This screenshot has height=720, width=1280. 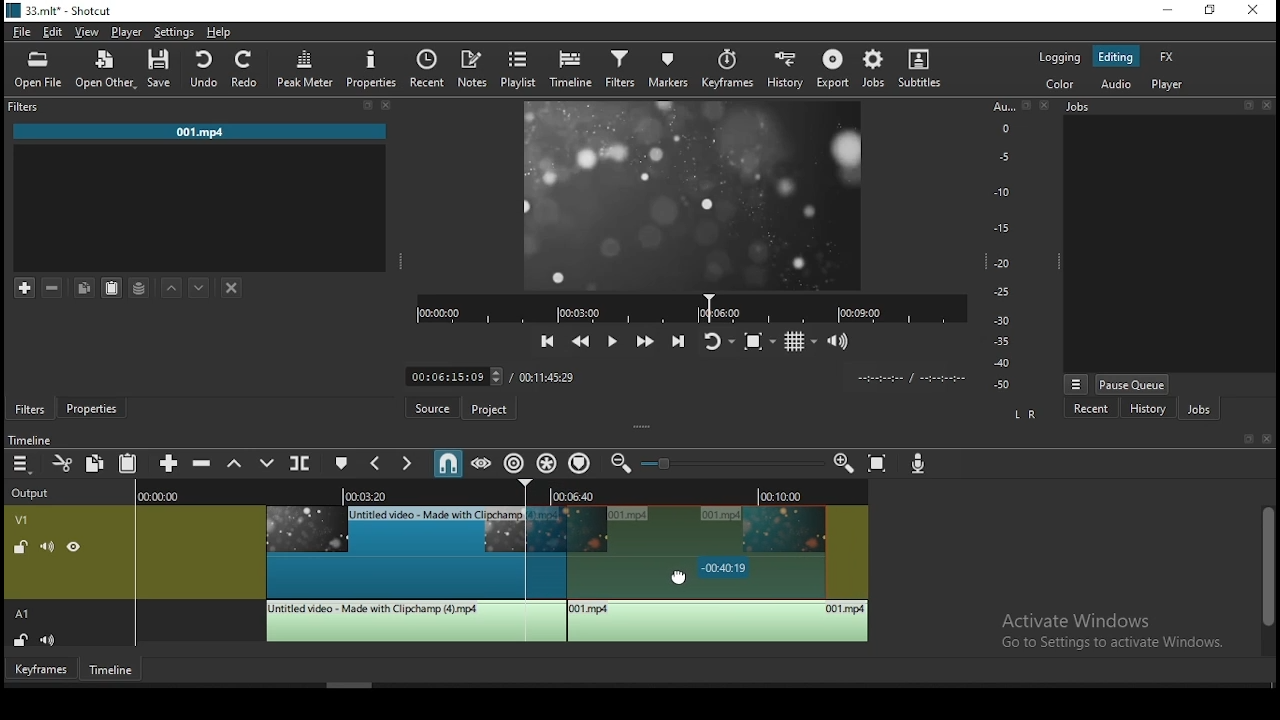 I want to click on help, so click(x=220, y=32).